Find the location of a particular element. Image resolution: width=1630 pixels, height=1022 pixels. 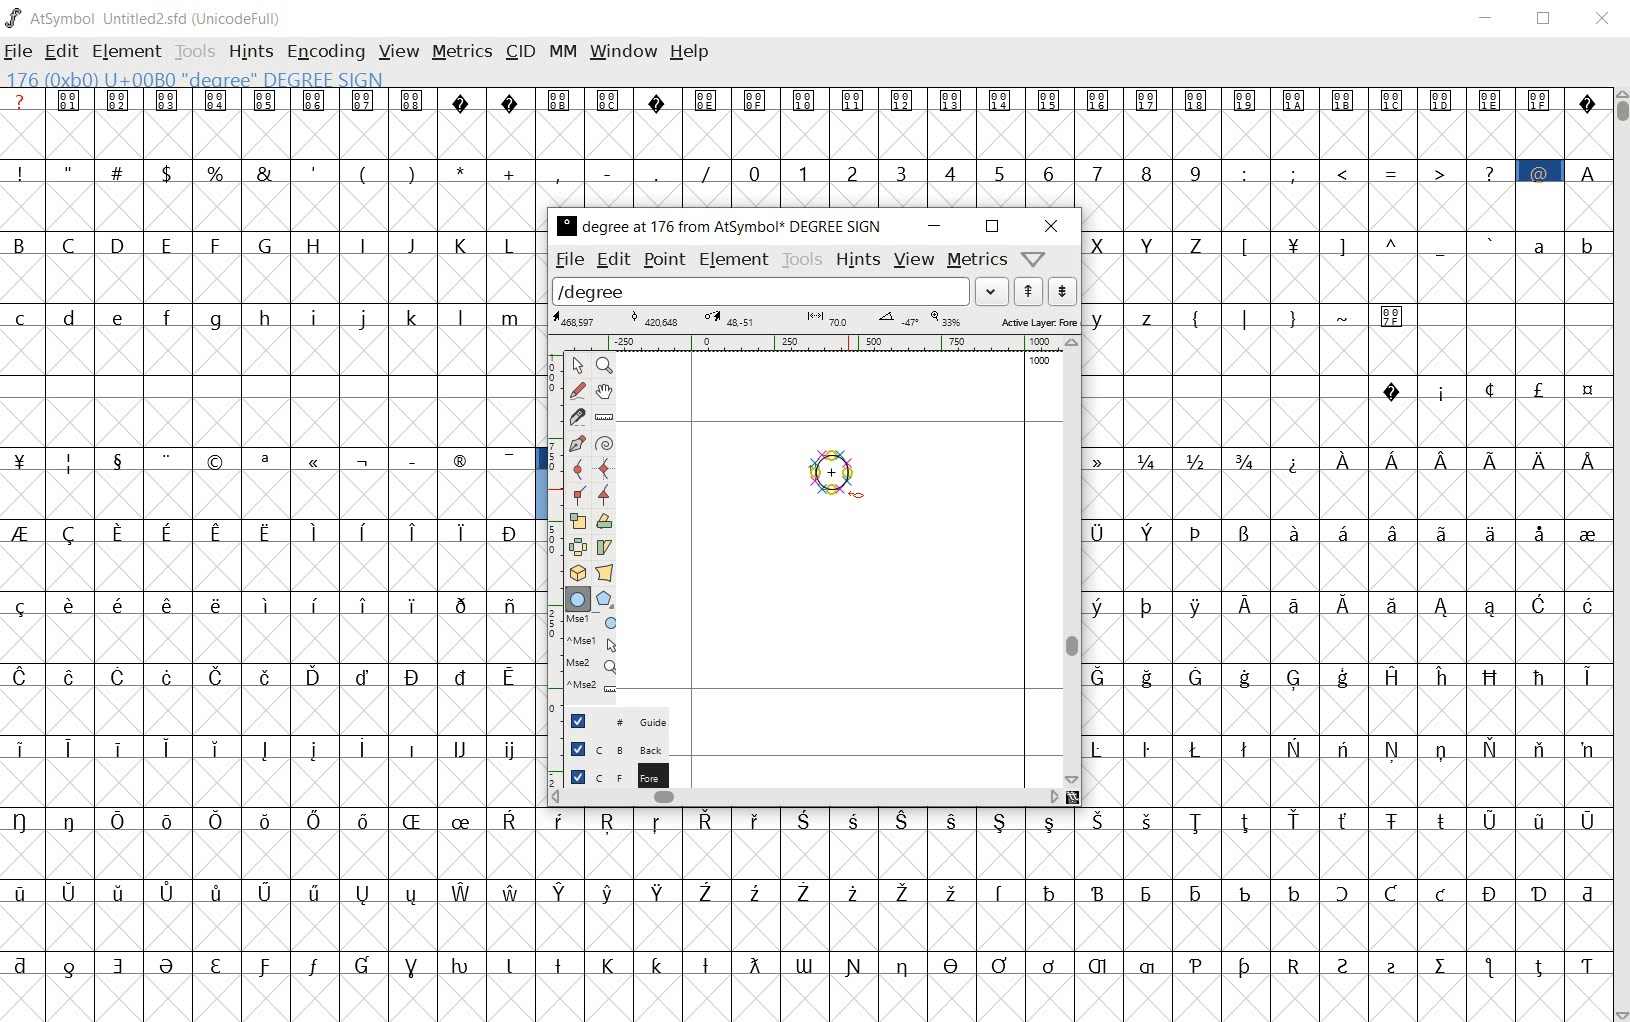

minimize is located at coordinates (1487, 18).